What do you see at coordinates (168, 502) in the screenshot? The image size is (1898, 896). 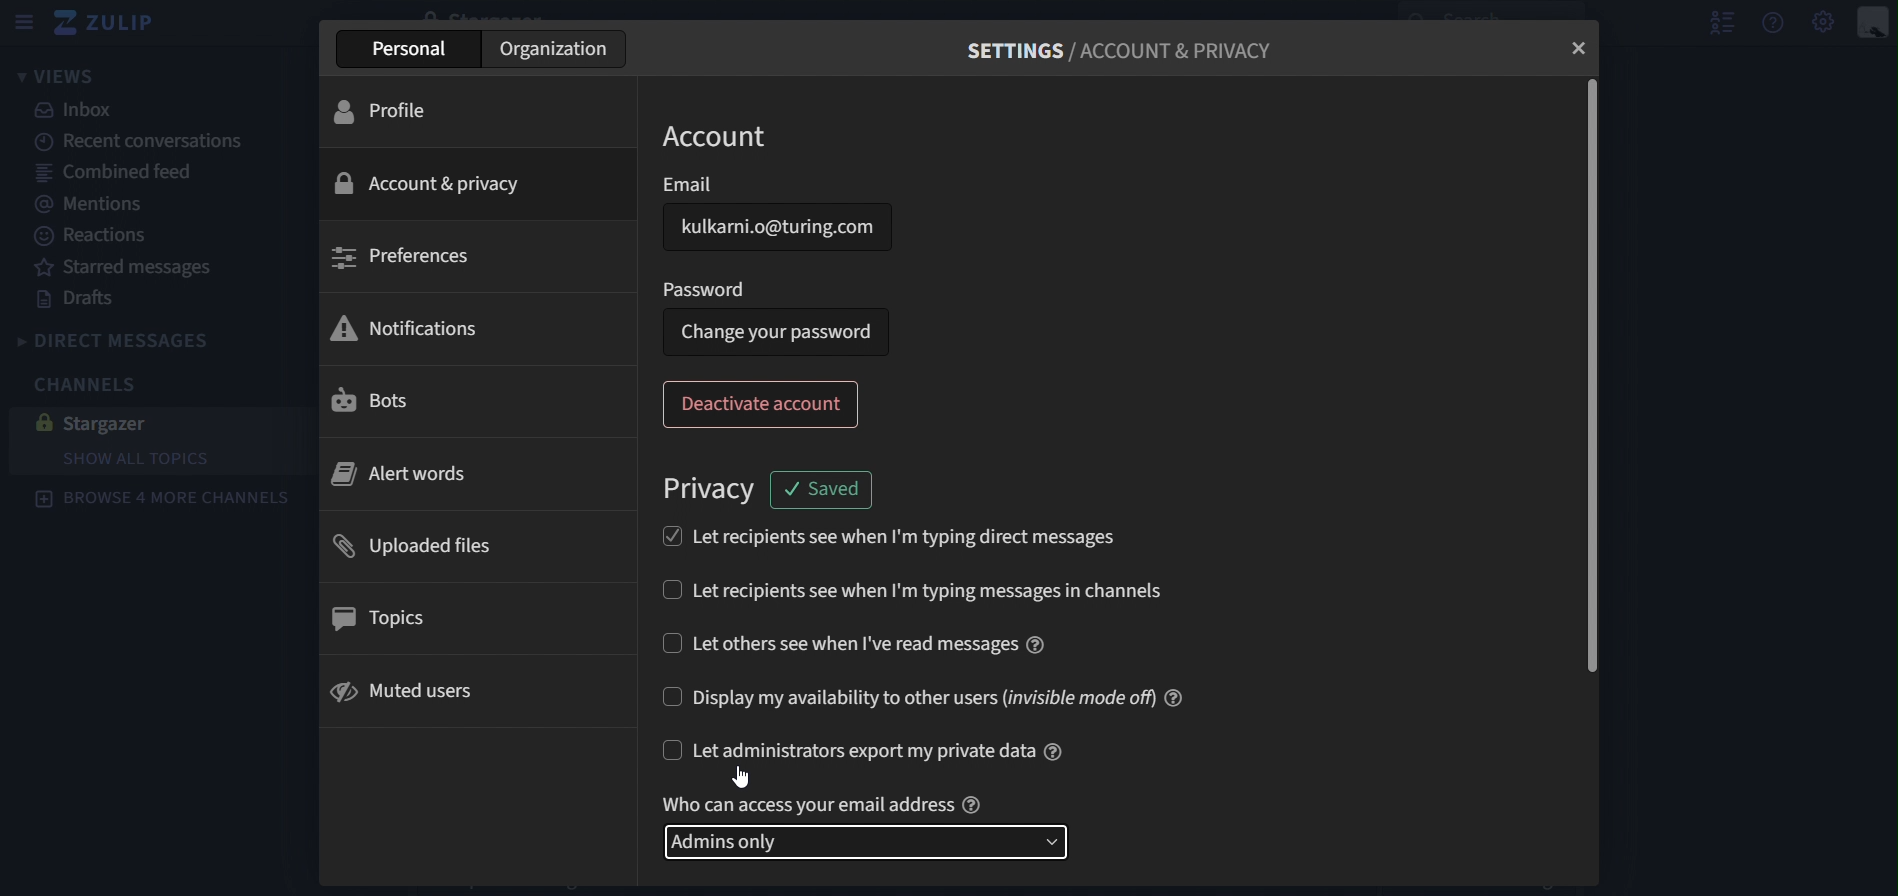 I see `browse 4 more channels` at bounding box center [168, 502].